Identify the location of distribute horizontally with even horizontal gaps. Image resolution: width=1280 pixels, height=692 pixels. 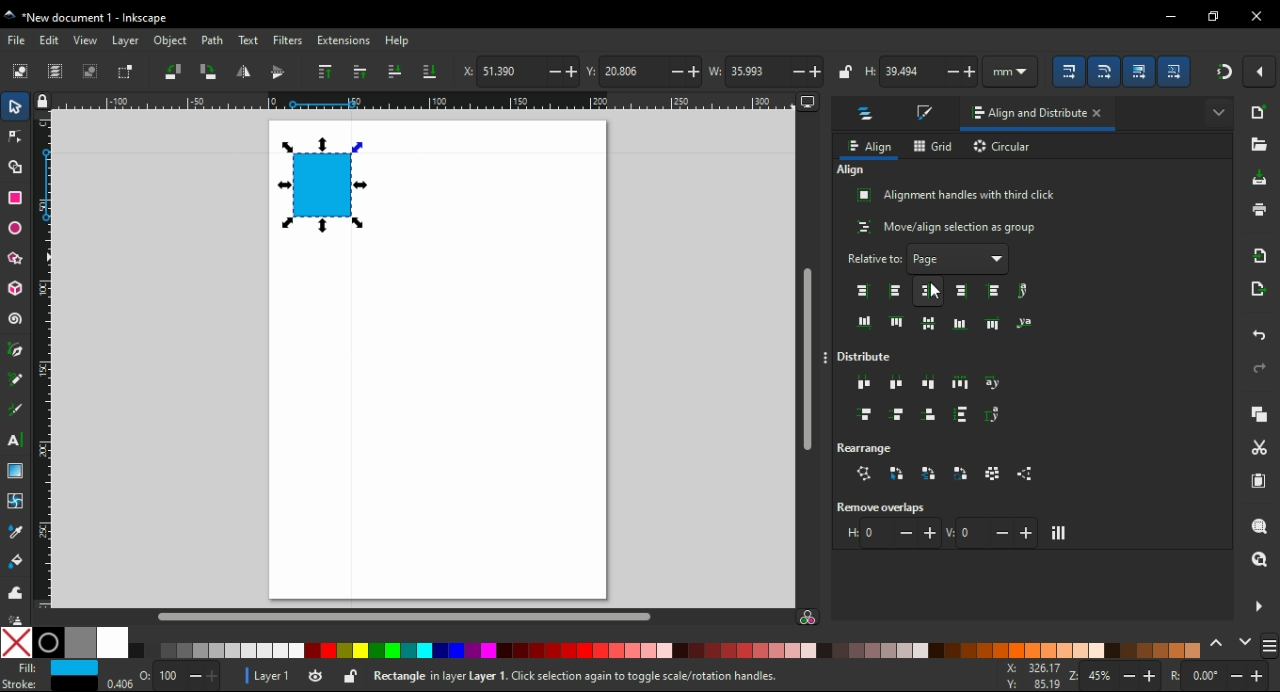
(960, 382).